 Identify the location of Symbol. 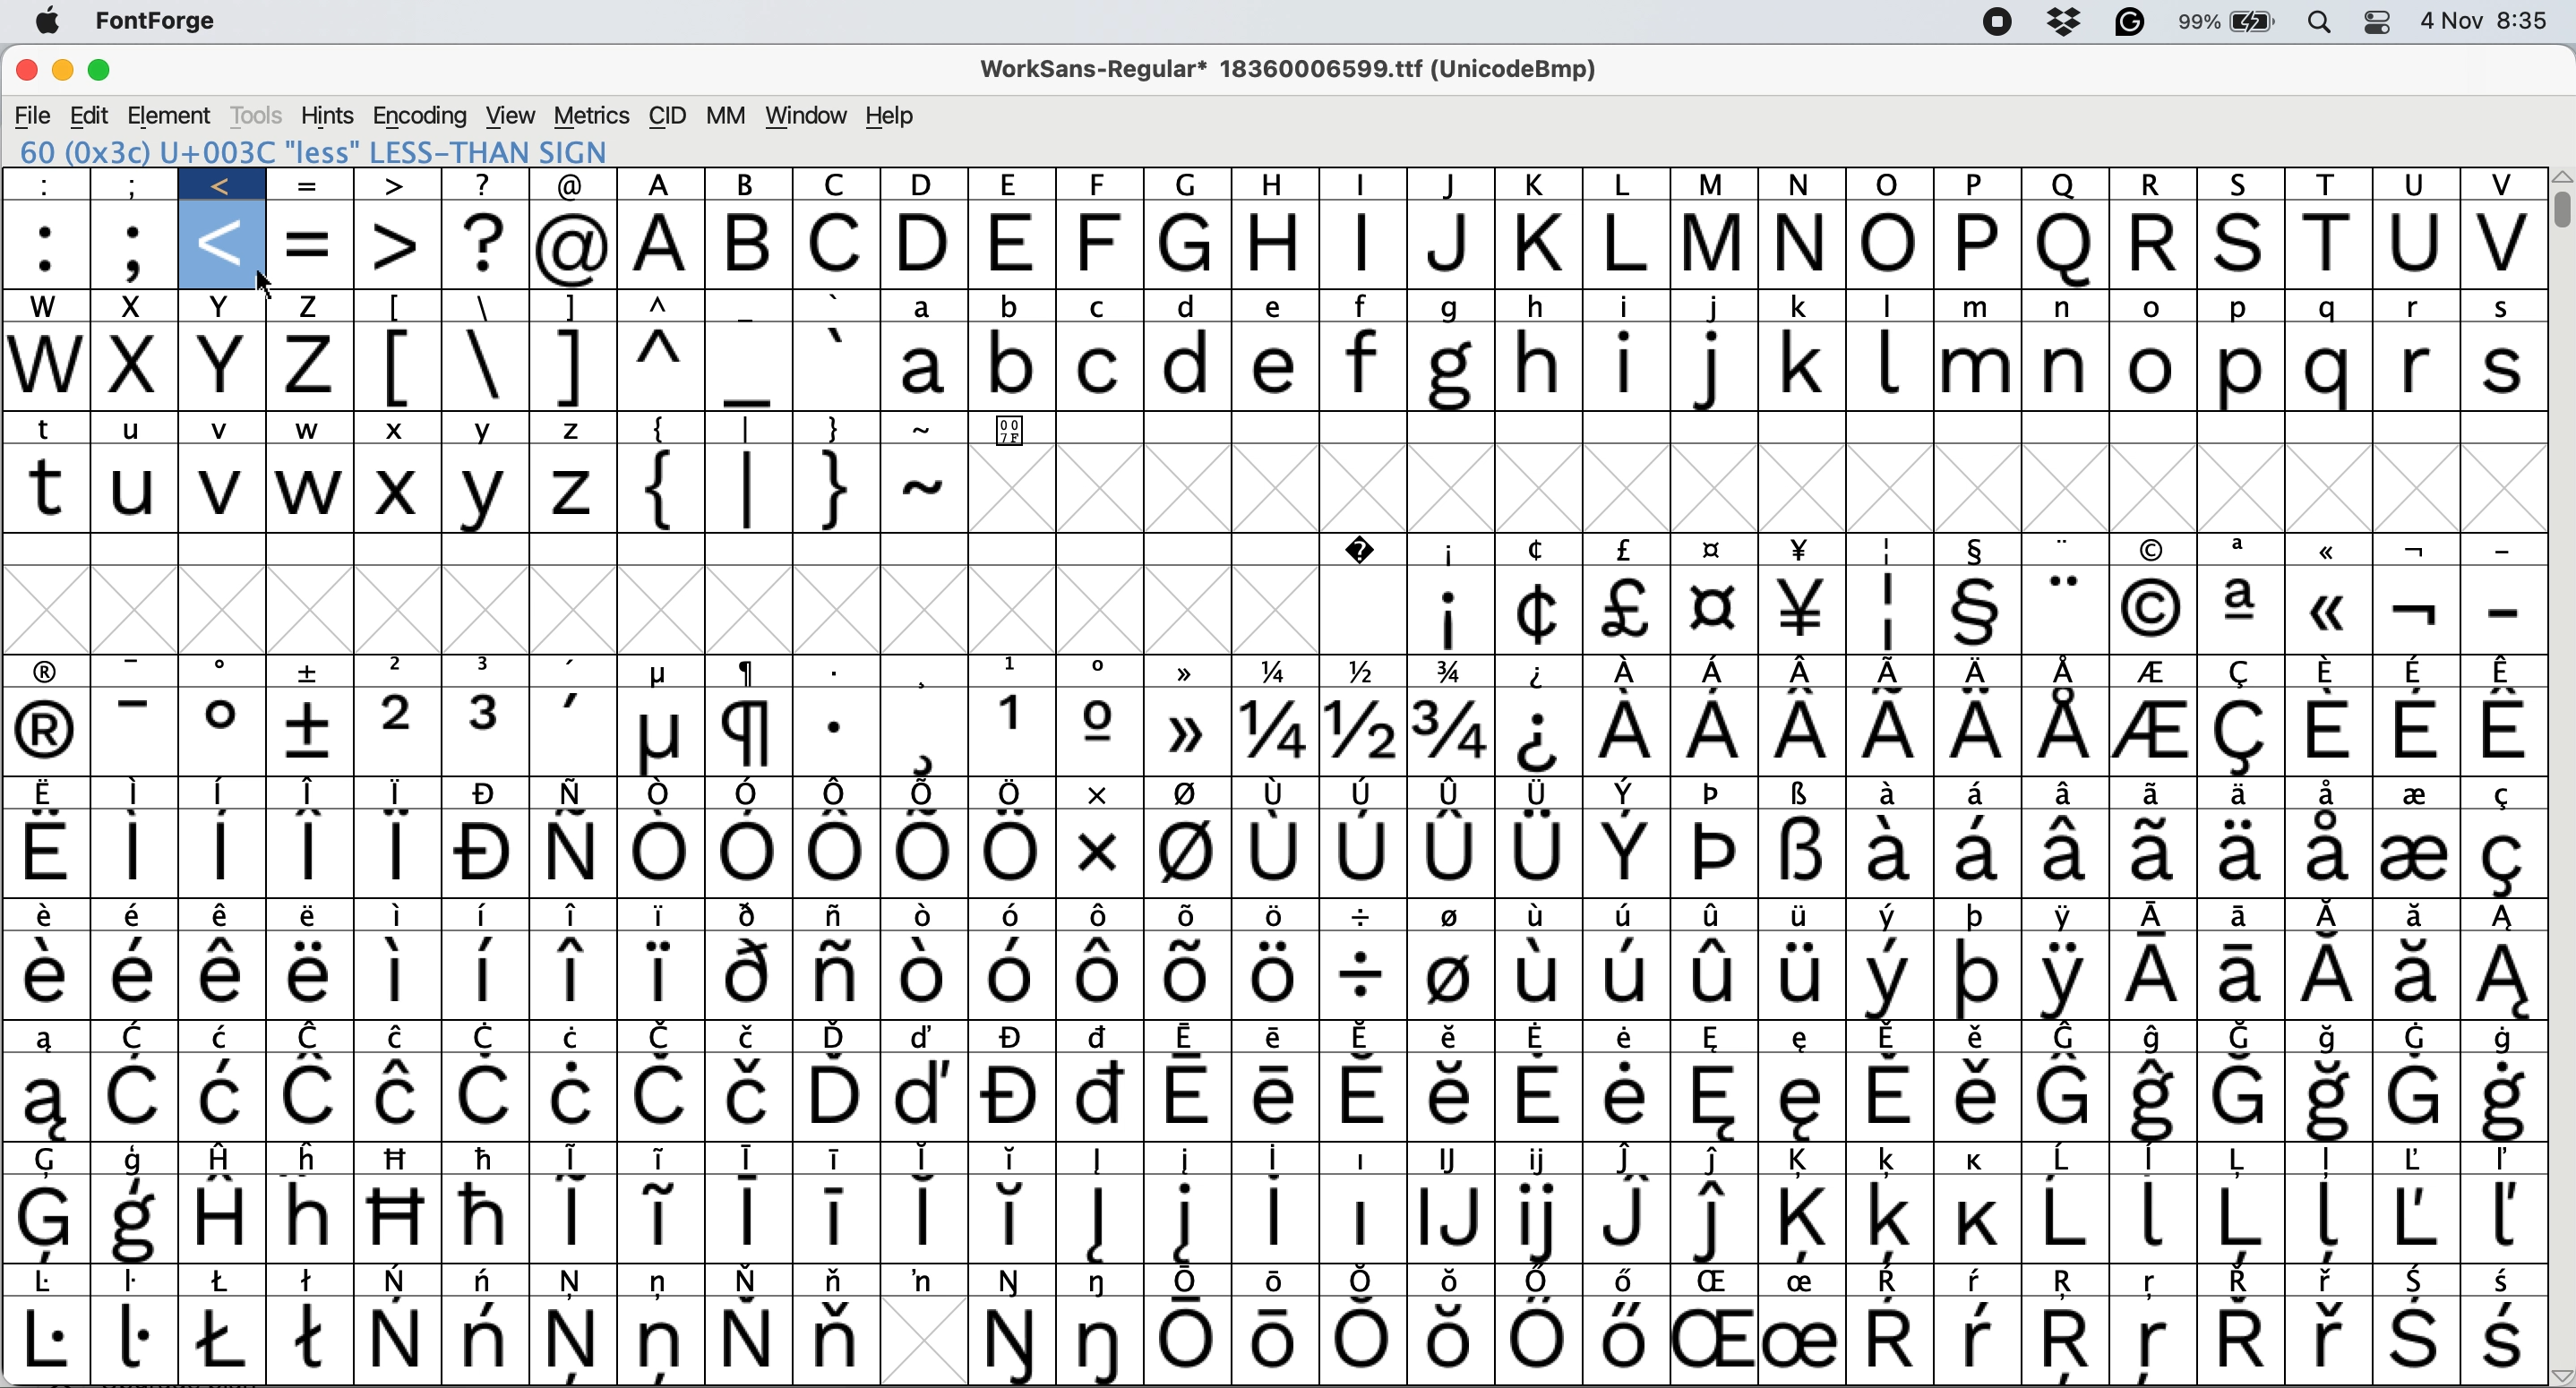
(1894, 1099).